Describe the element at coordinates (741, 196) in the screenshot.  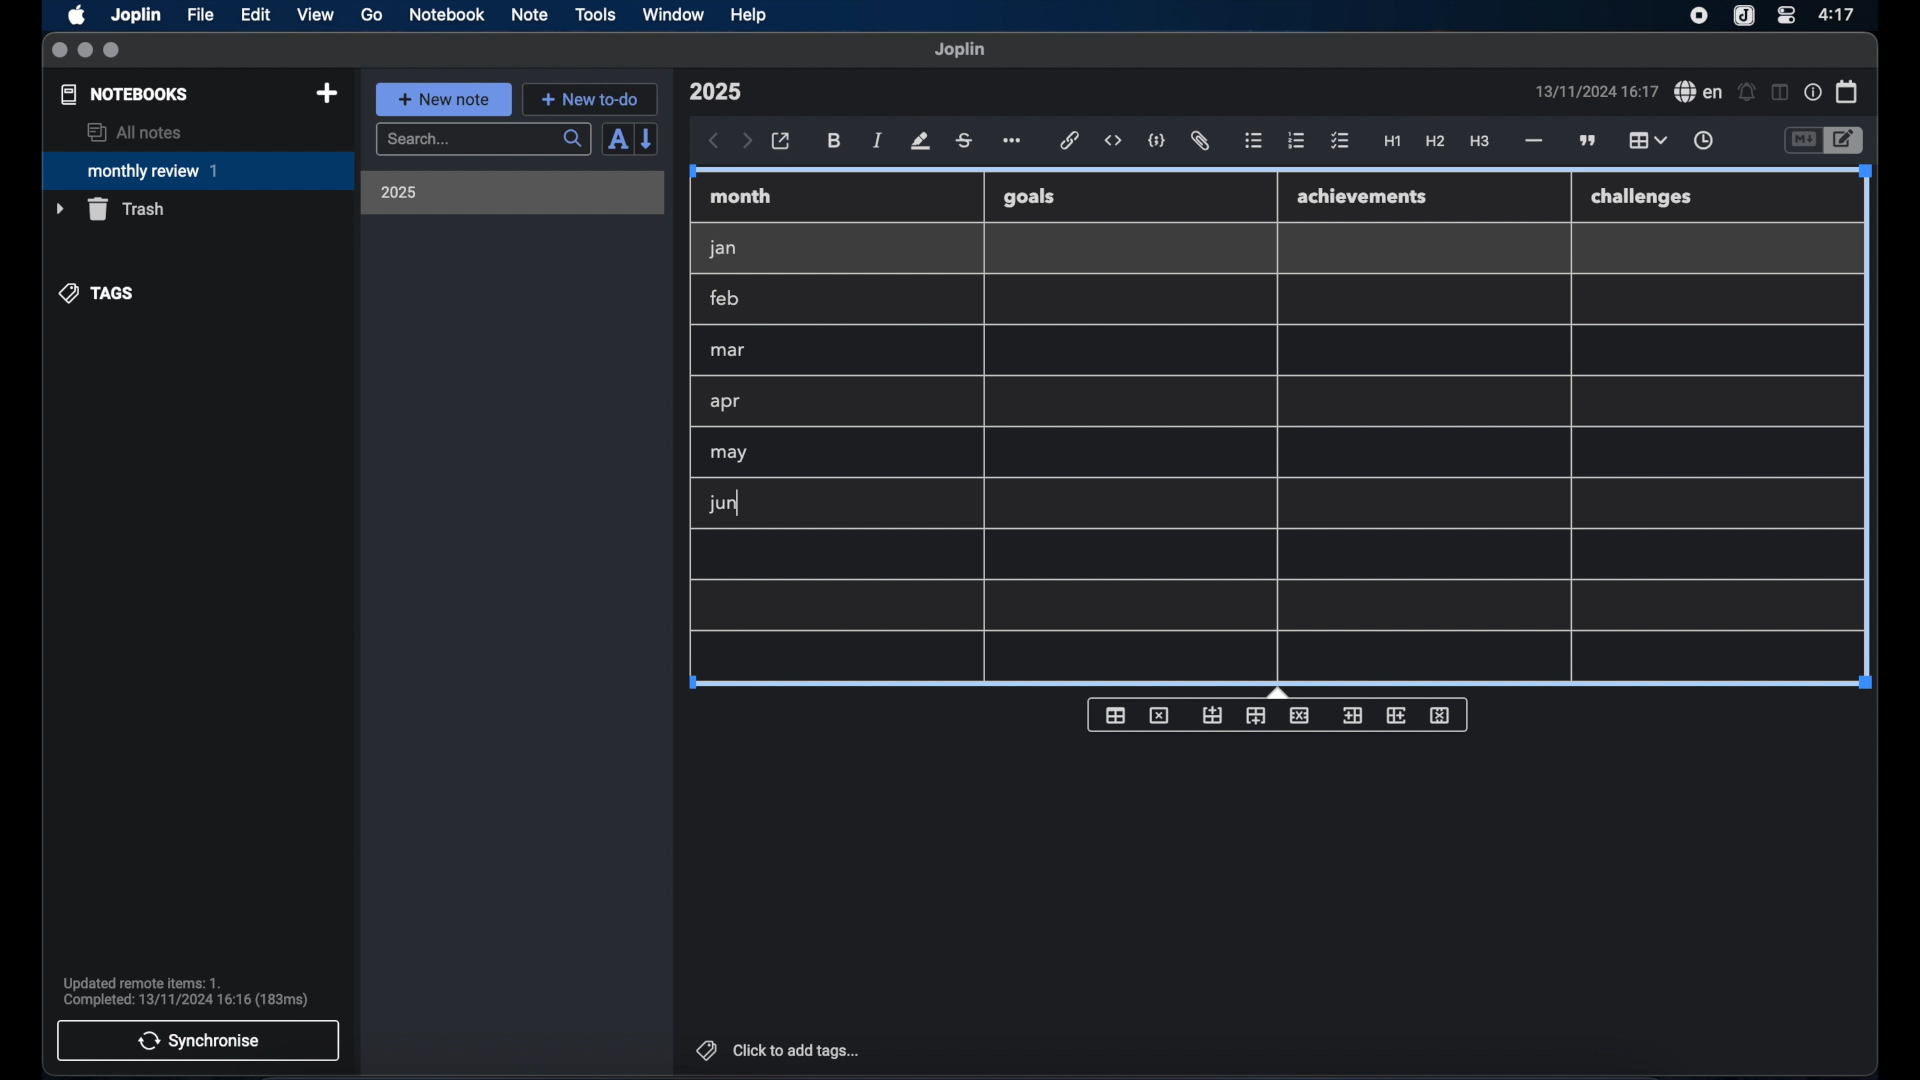
I see `month` at that location.